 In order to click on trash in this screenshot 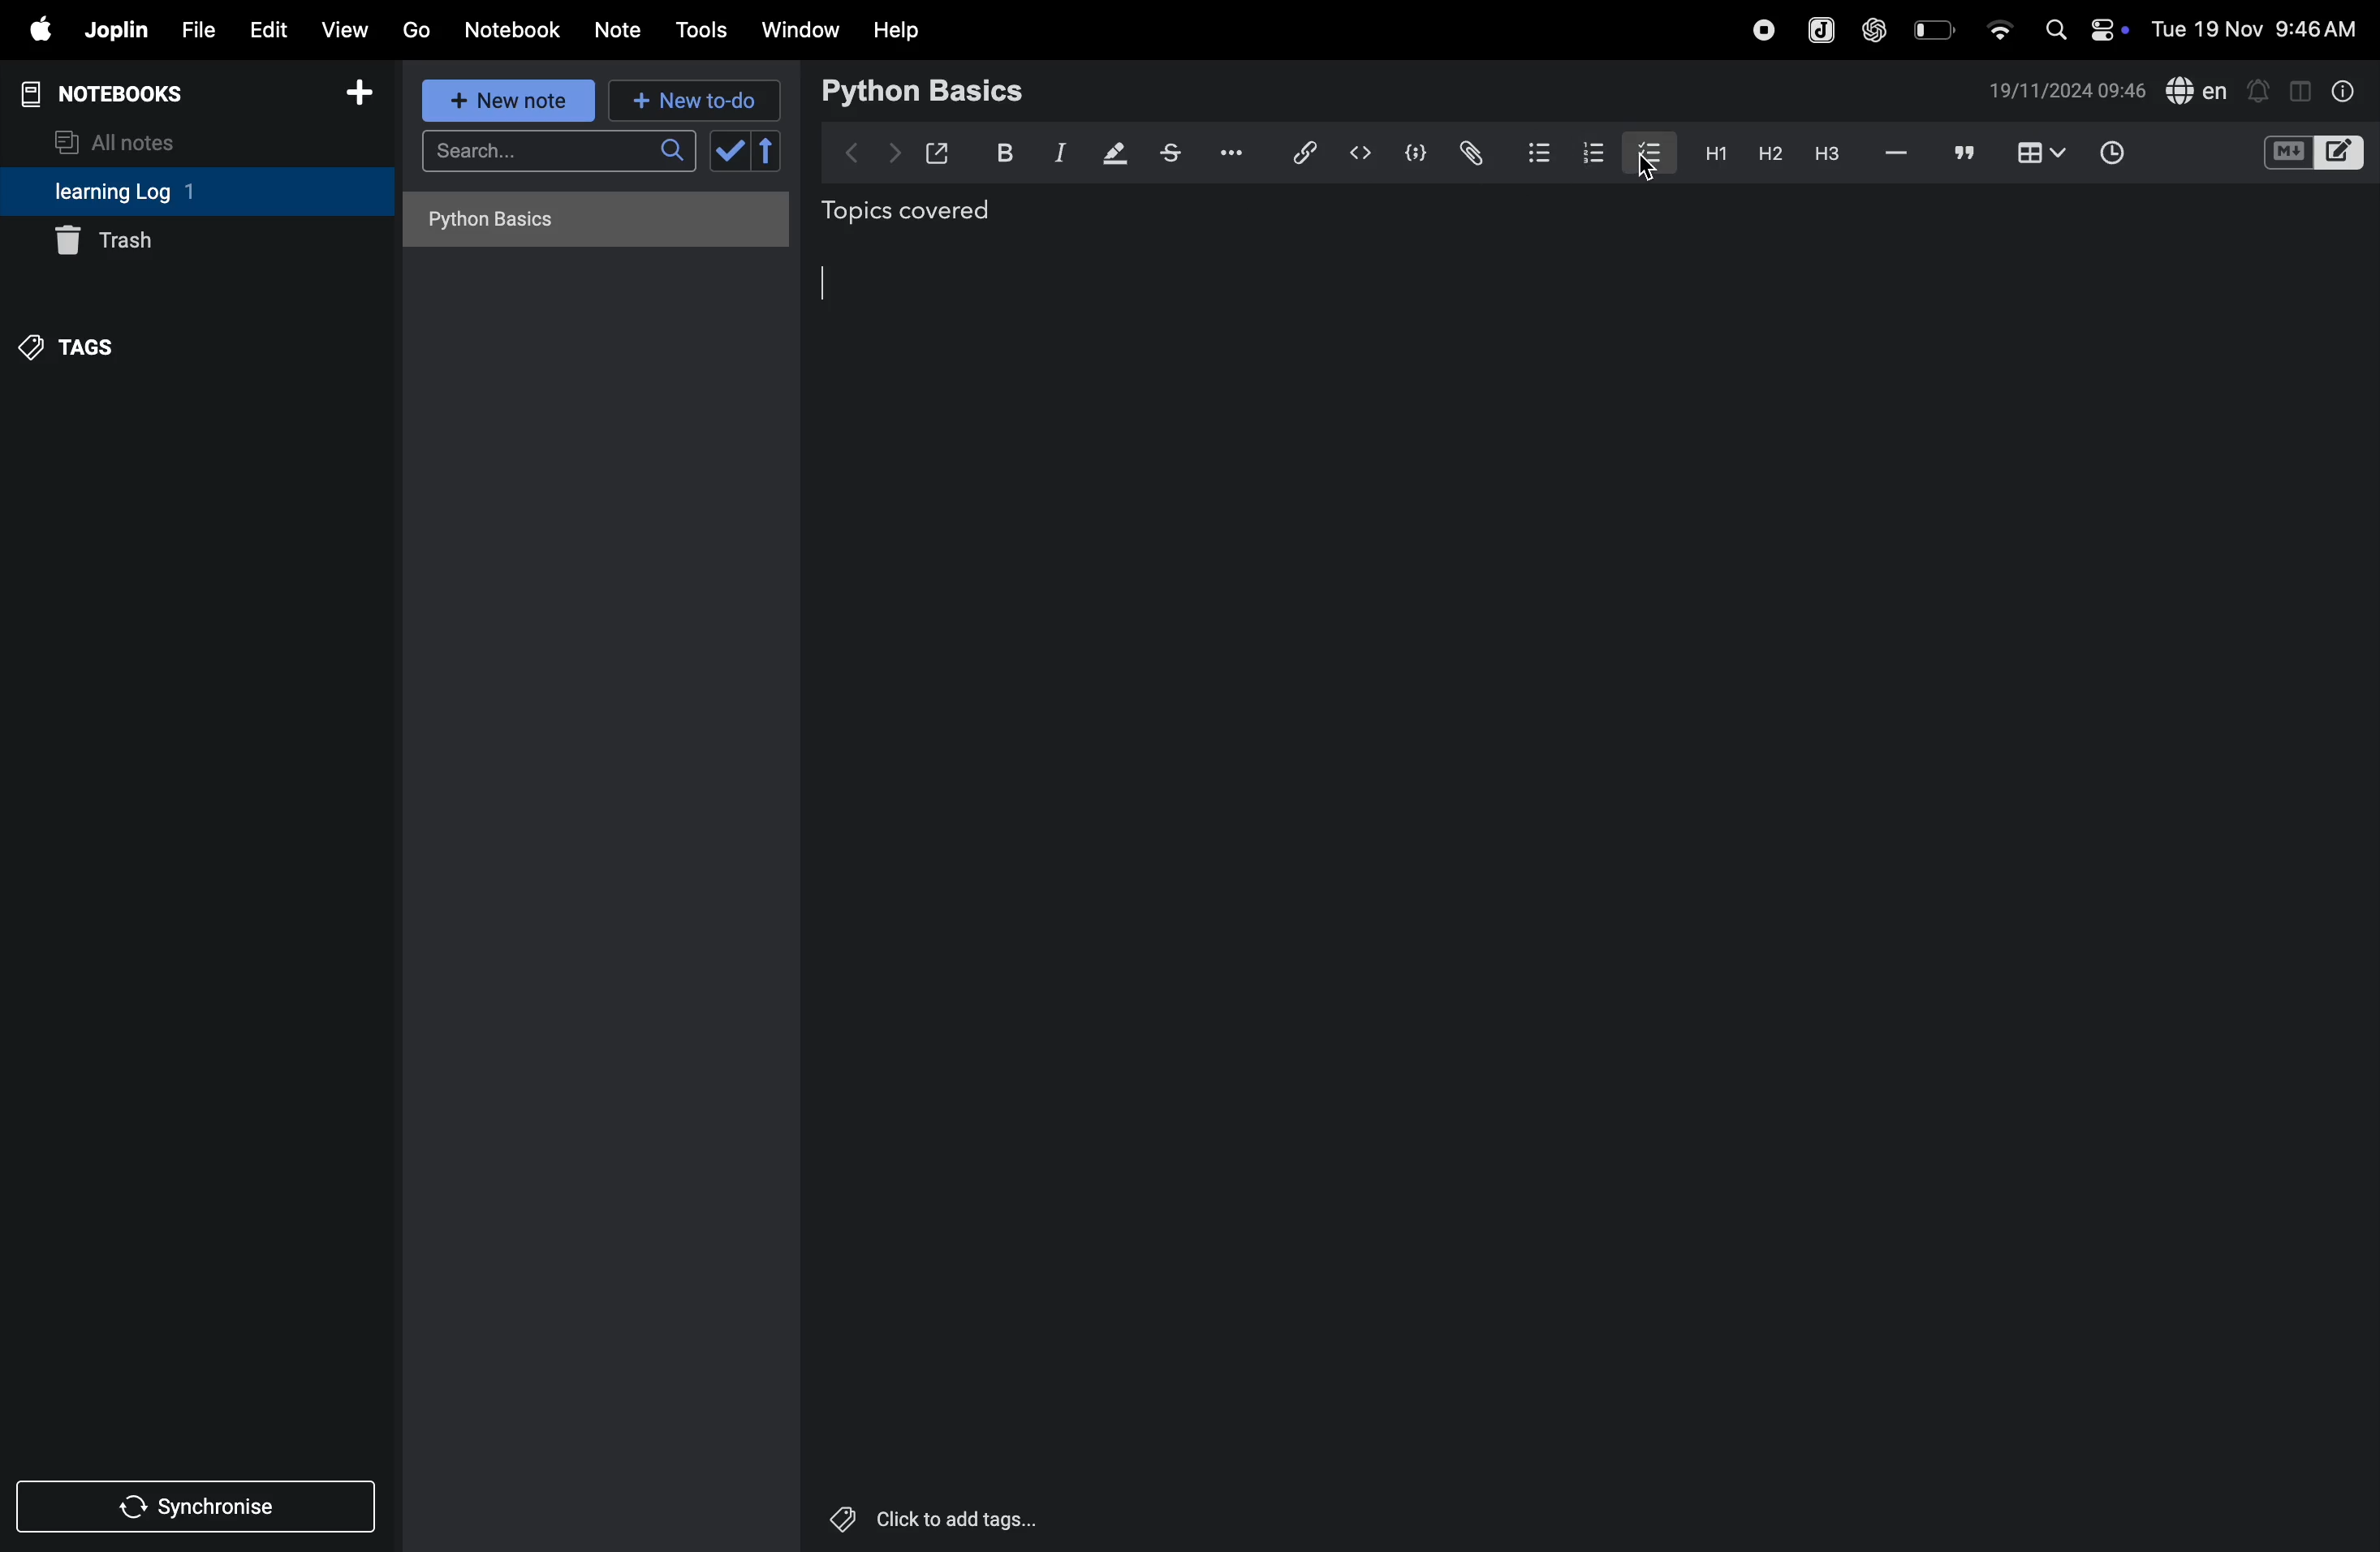, I will do `click(196, 239)`.